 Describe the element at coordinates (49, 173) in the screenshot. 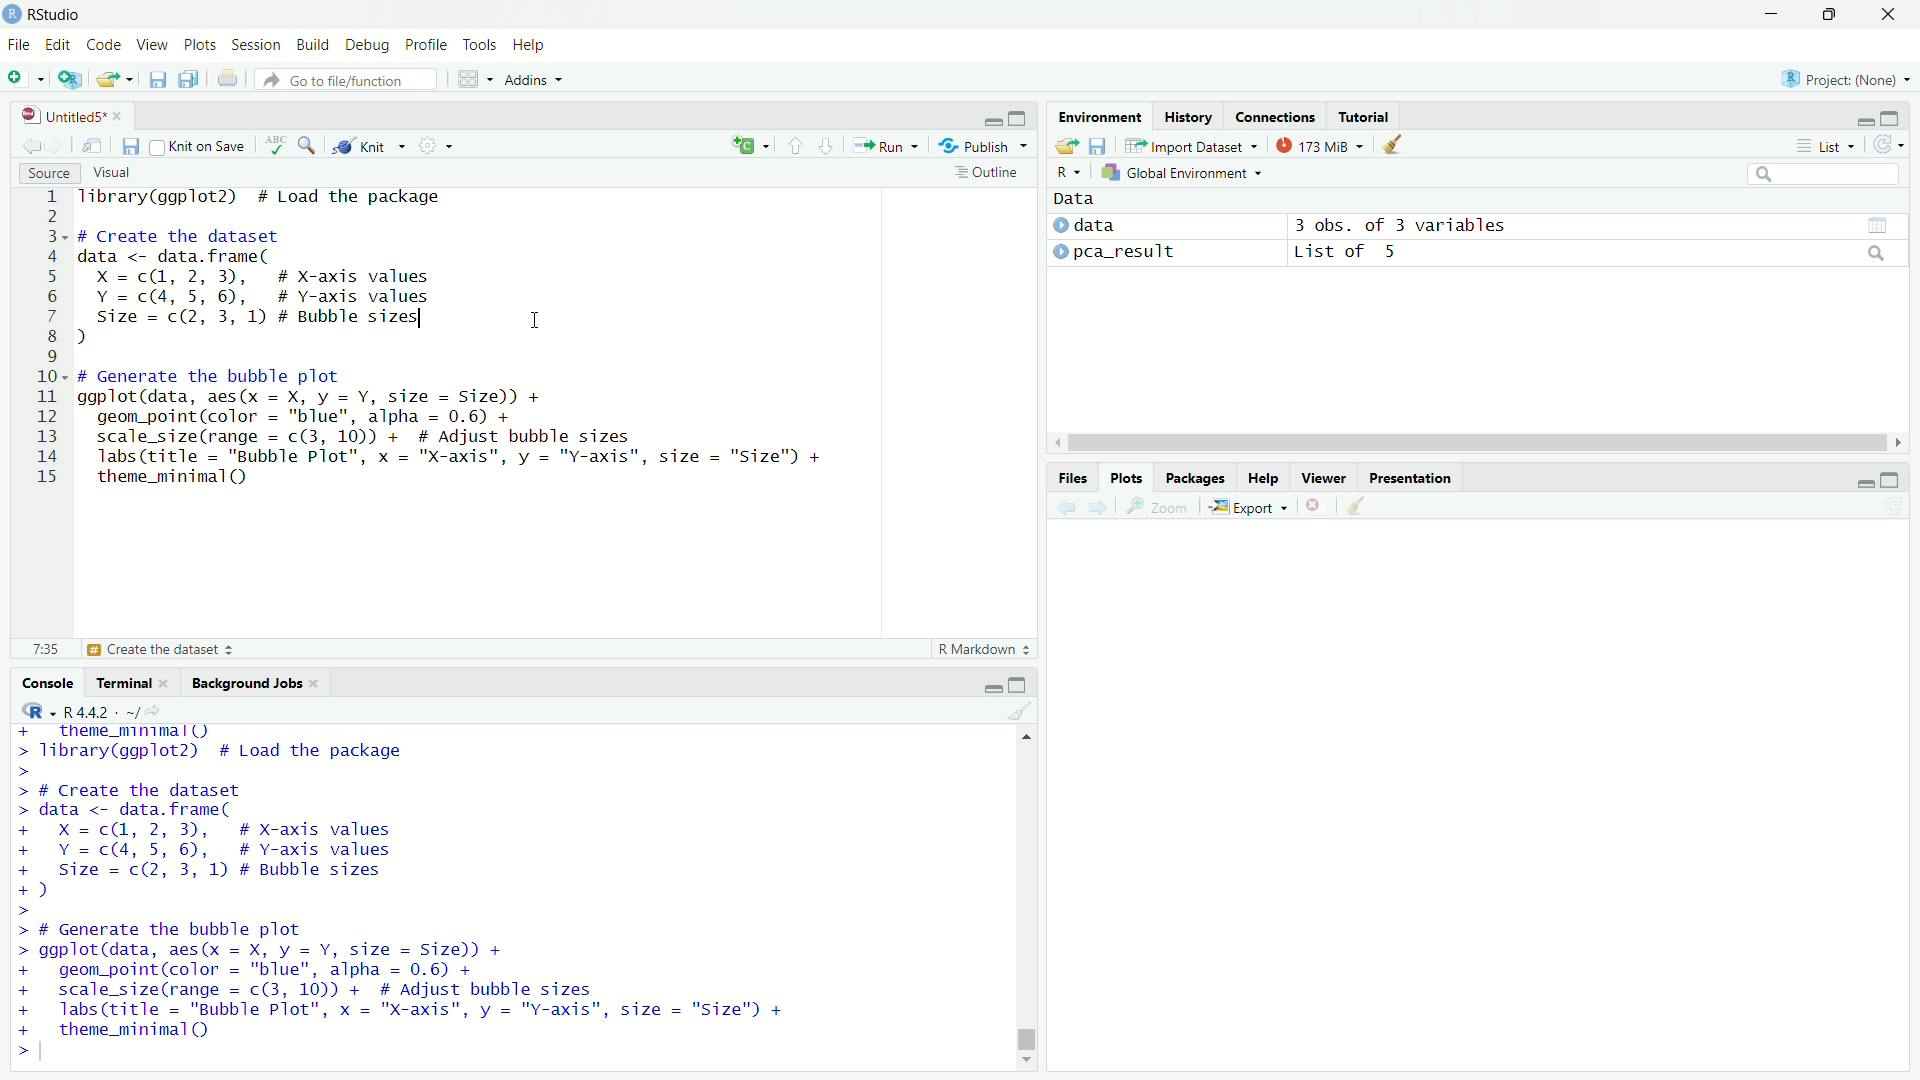

I see `source` at that location.